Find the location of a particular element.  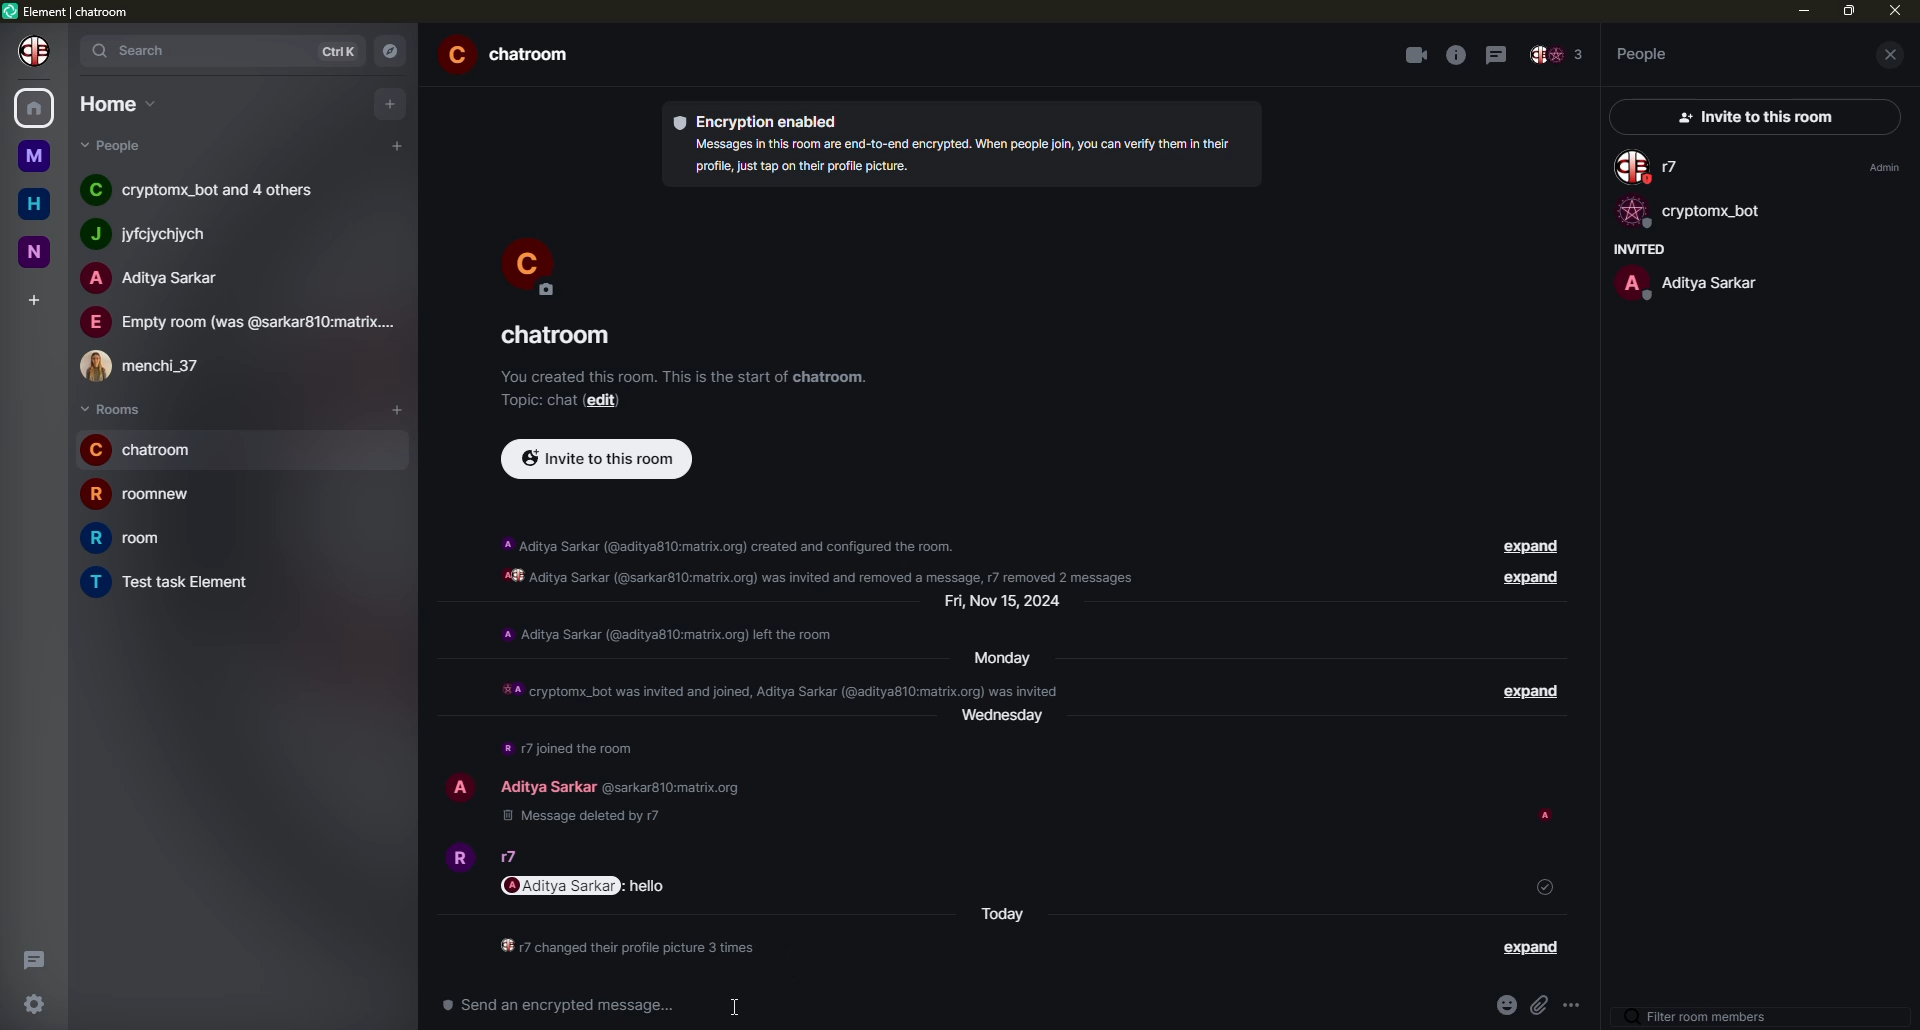

people is located at coordinates (1687, 282).